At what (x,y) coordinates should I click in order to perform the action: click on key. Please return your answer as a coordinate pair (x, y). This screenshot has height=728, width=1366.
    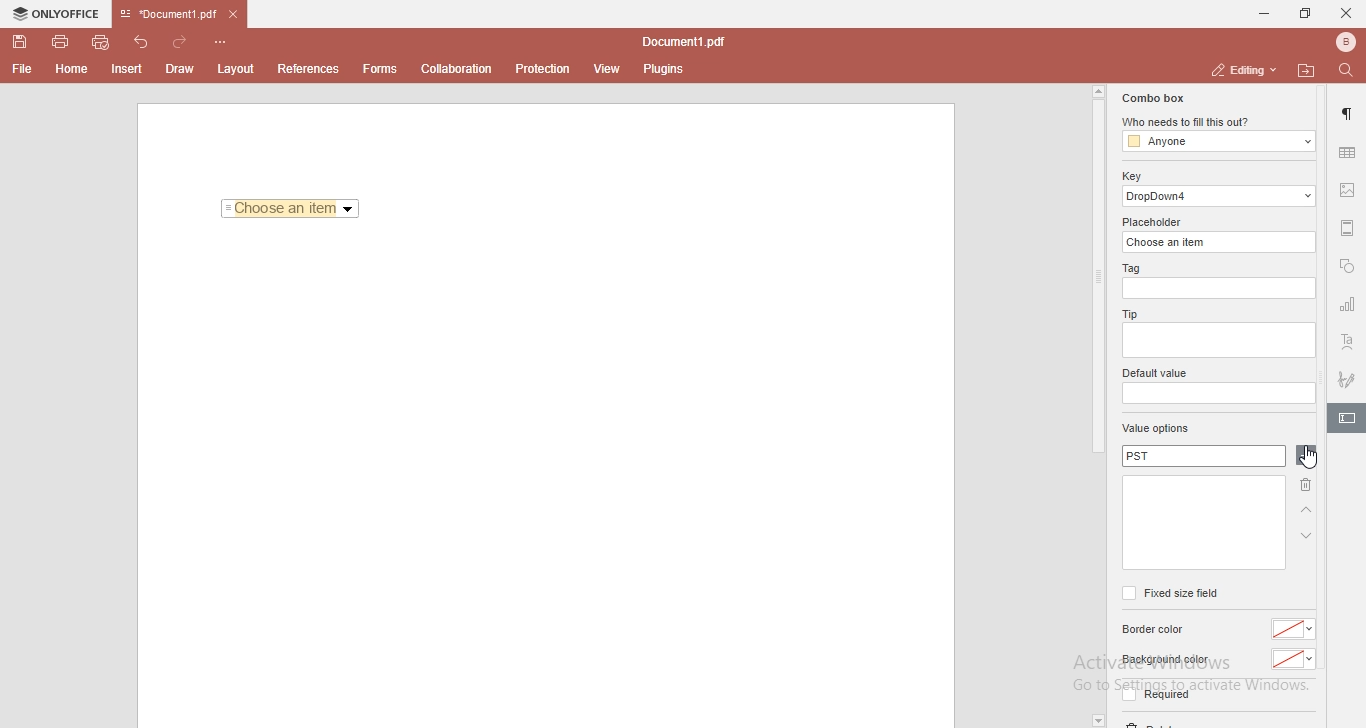
    Looking at the image, I should click on (1131, 176).